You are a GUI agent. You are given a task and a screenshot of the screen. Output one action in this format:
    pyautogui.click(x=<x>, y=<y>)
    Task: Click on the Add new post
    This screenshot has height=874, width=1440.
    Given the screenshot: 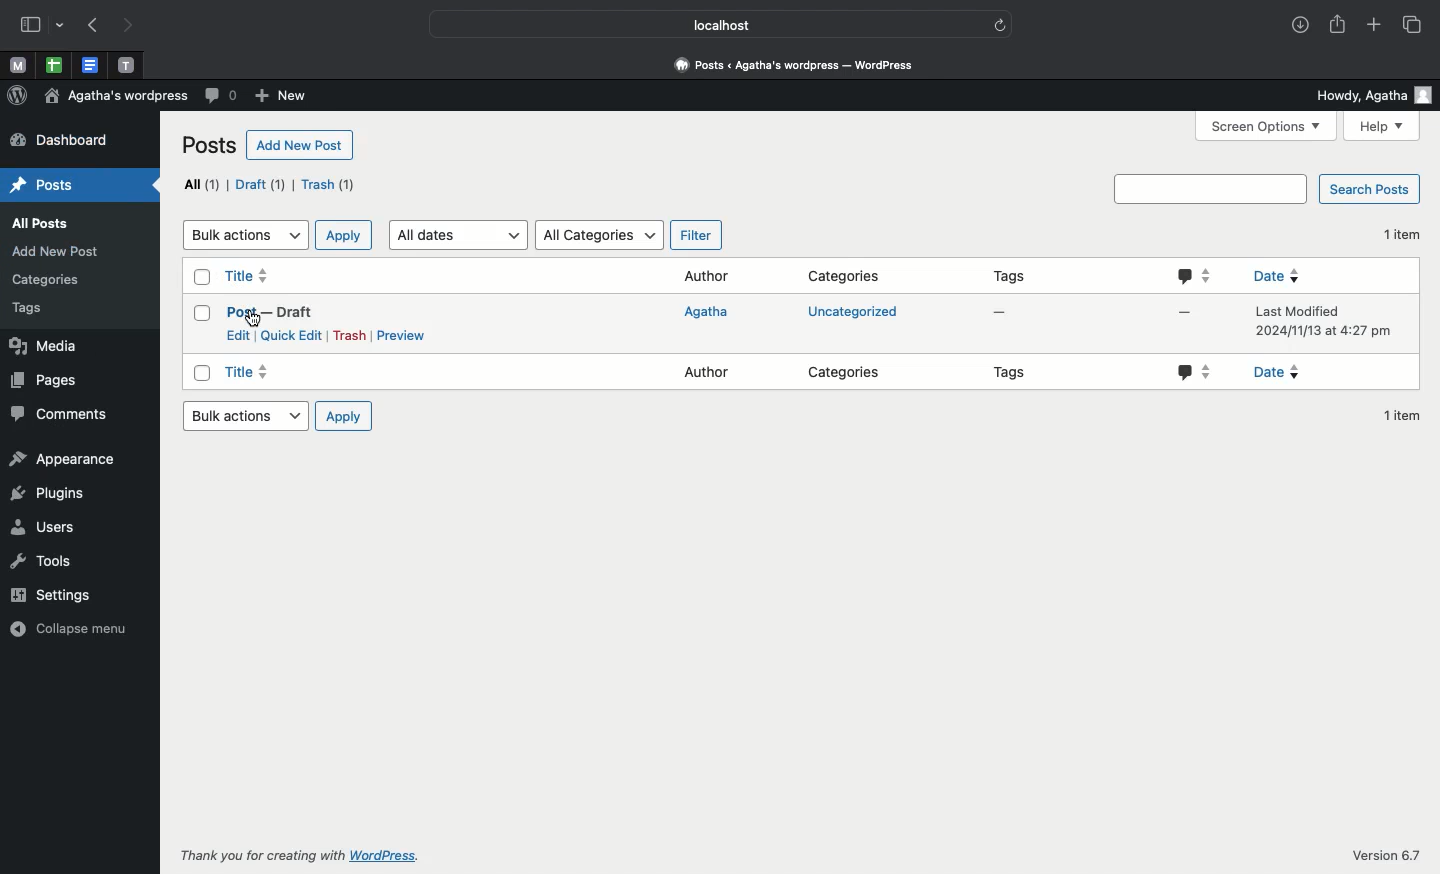 What is the action you would take?
    pyautogui.click(x=62, y=248)
    